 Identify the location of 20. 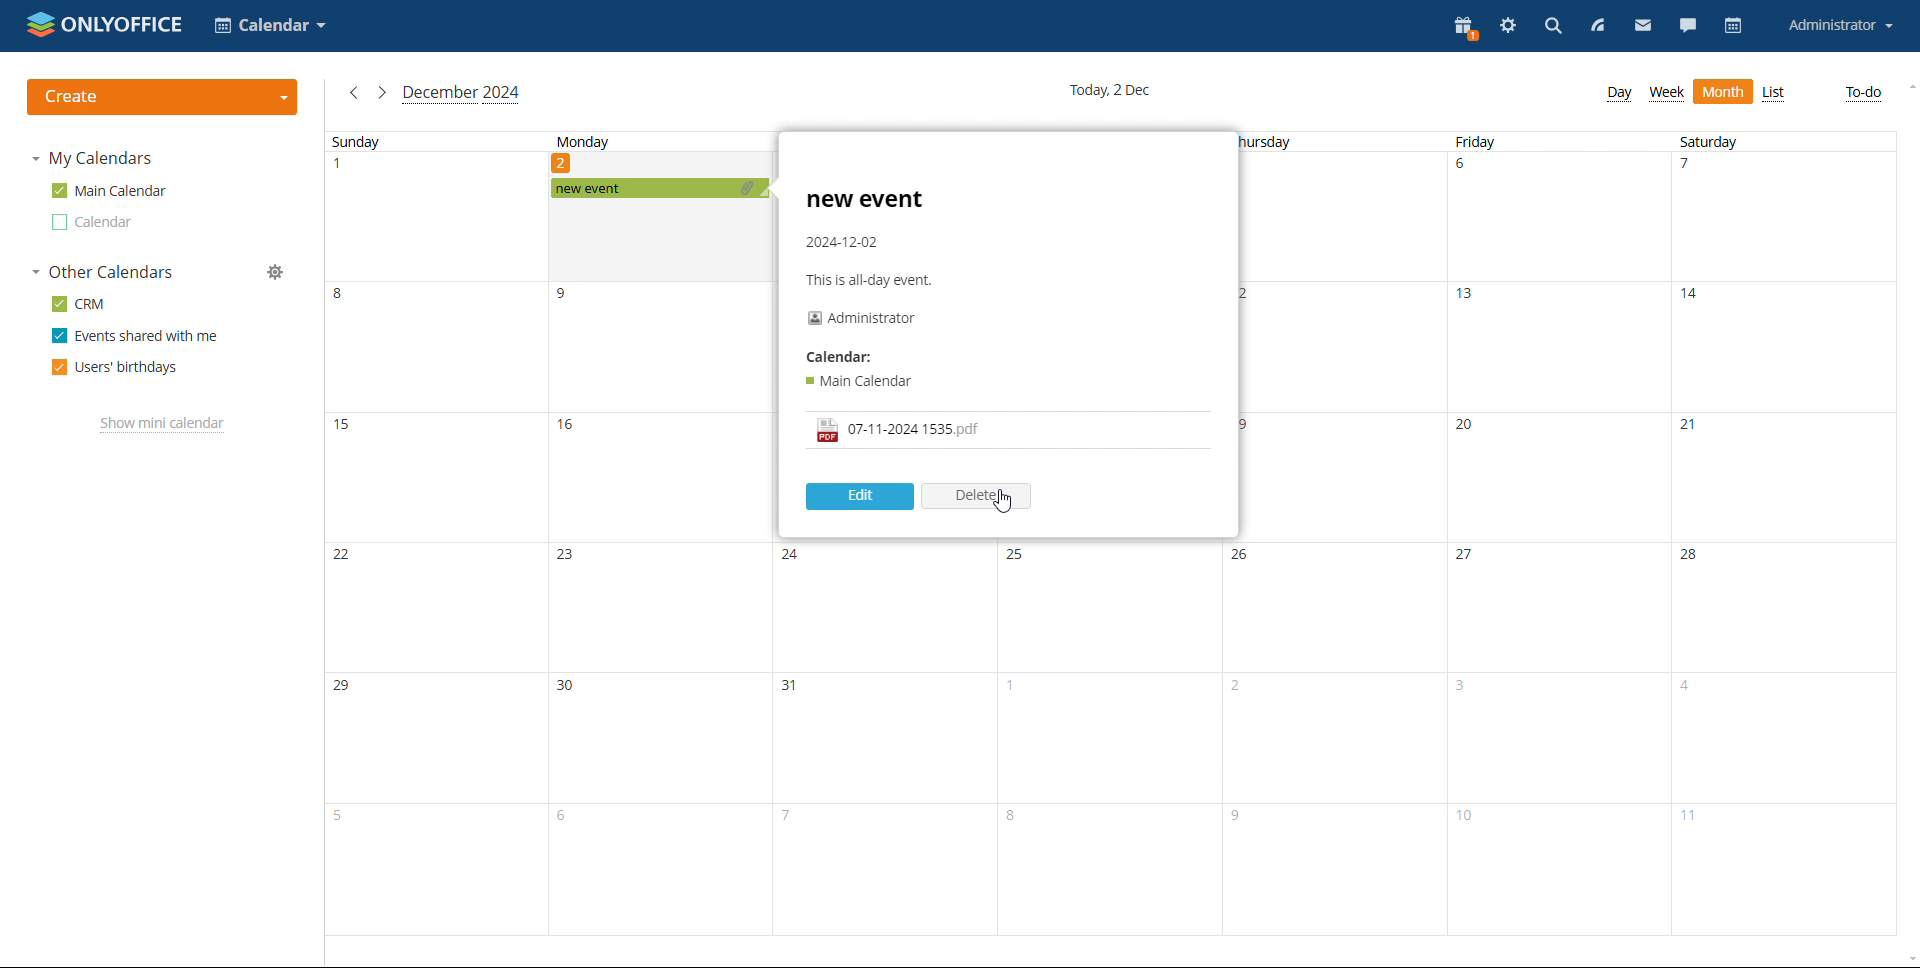
(1469, 427).